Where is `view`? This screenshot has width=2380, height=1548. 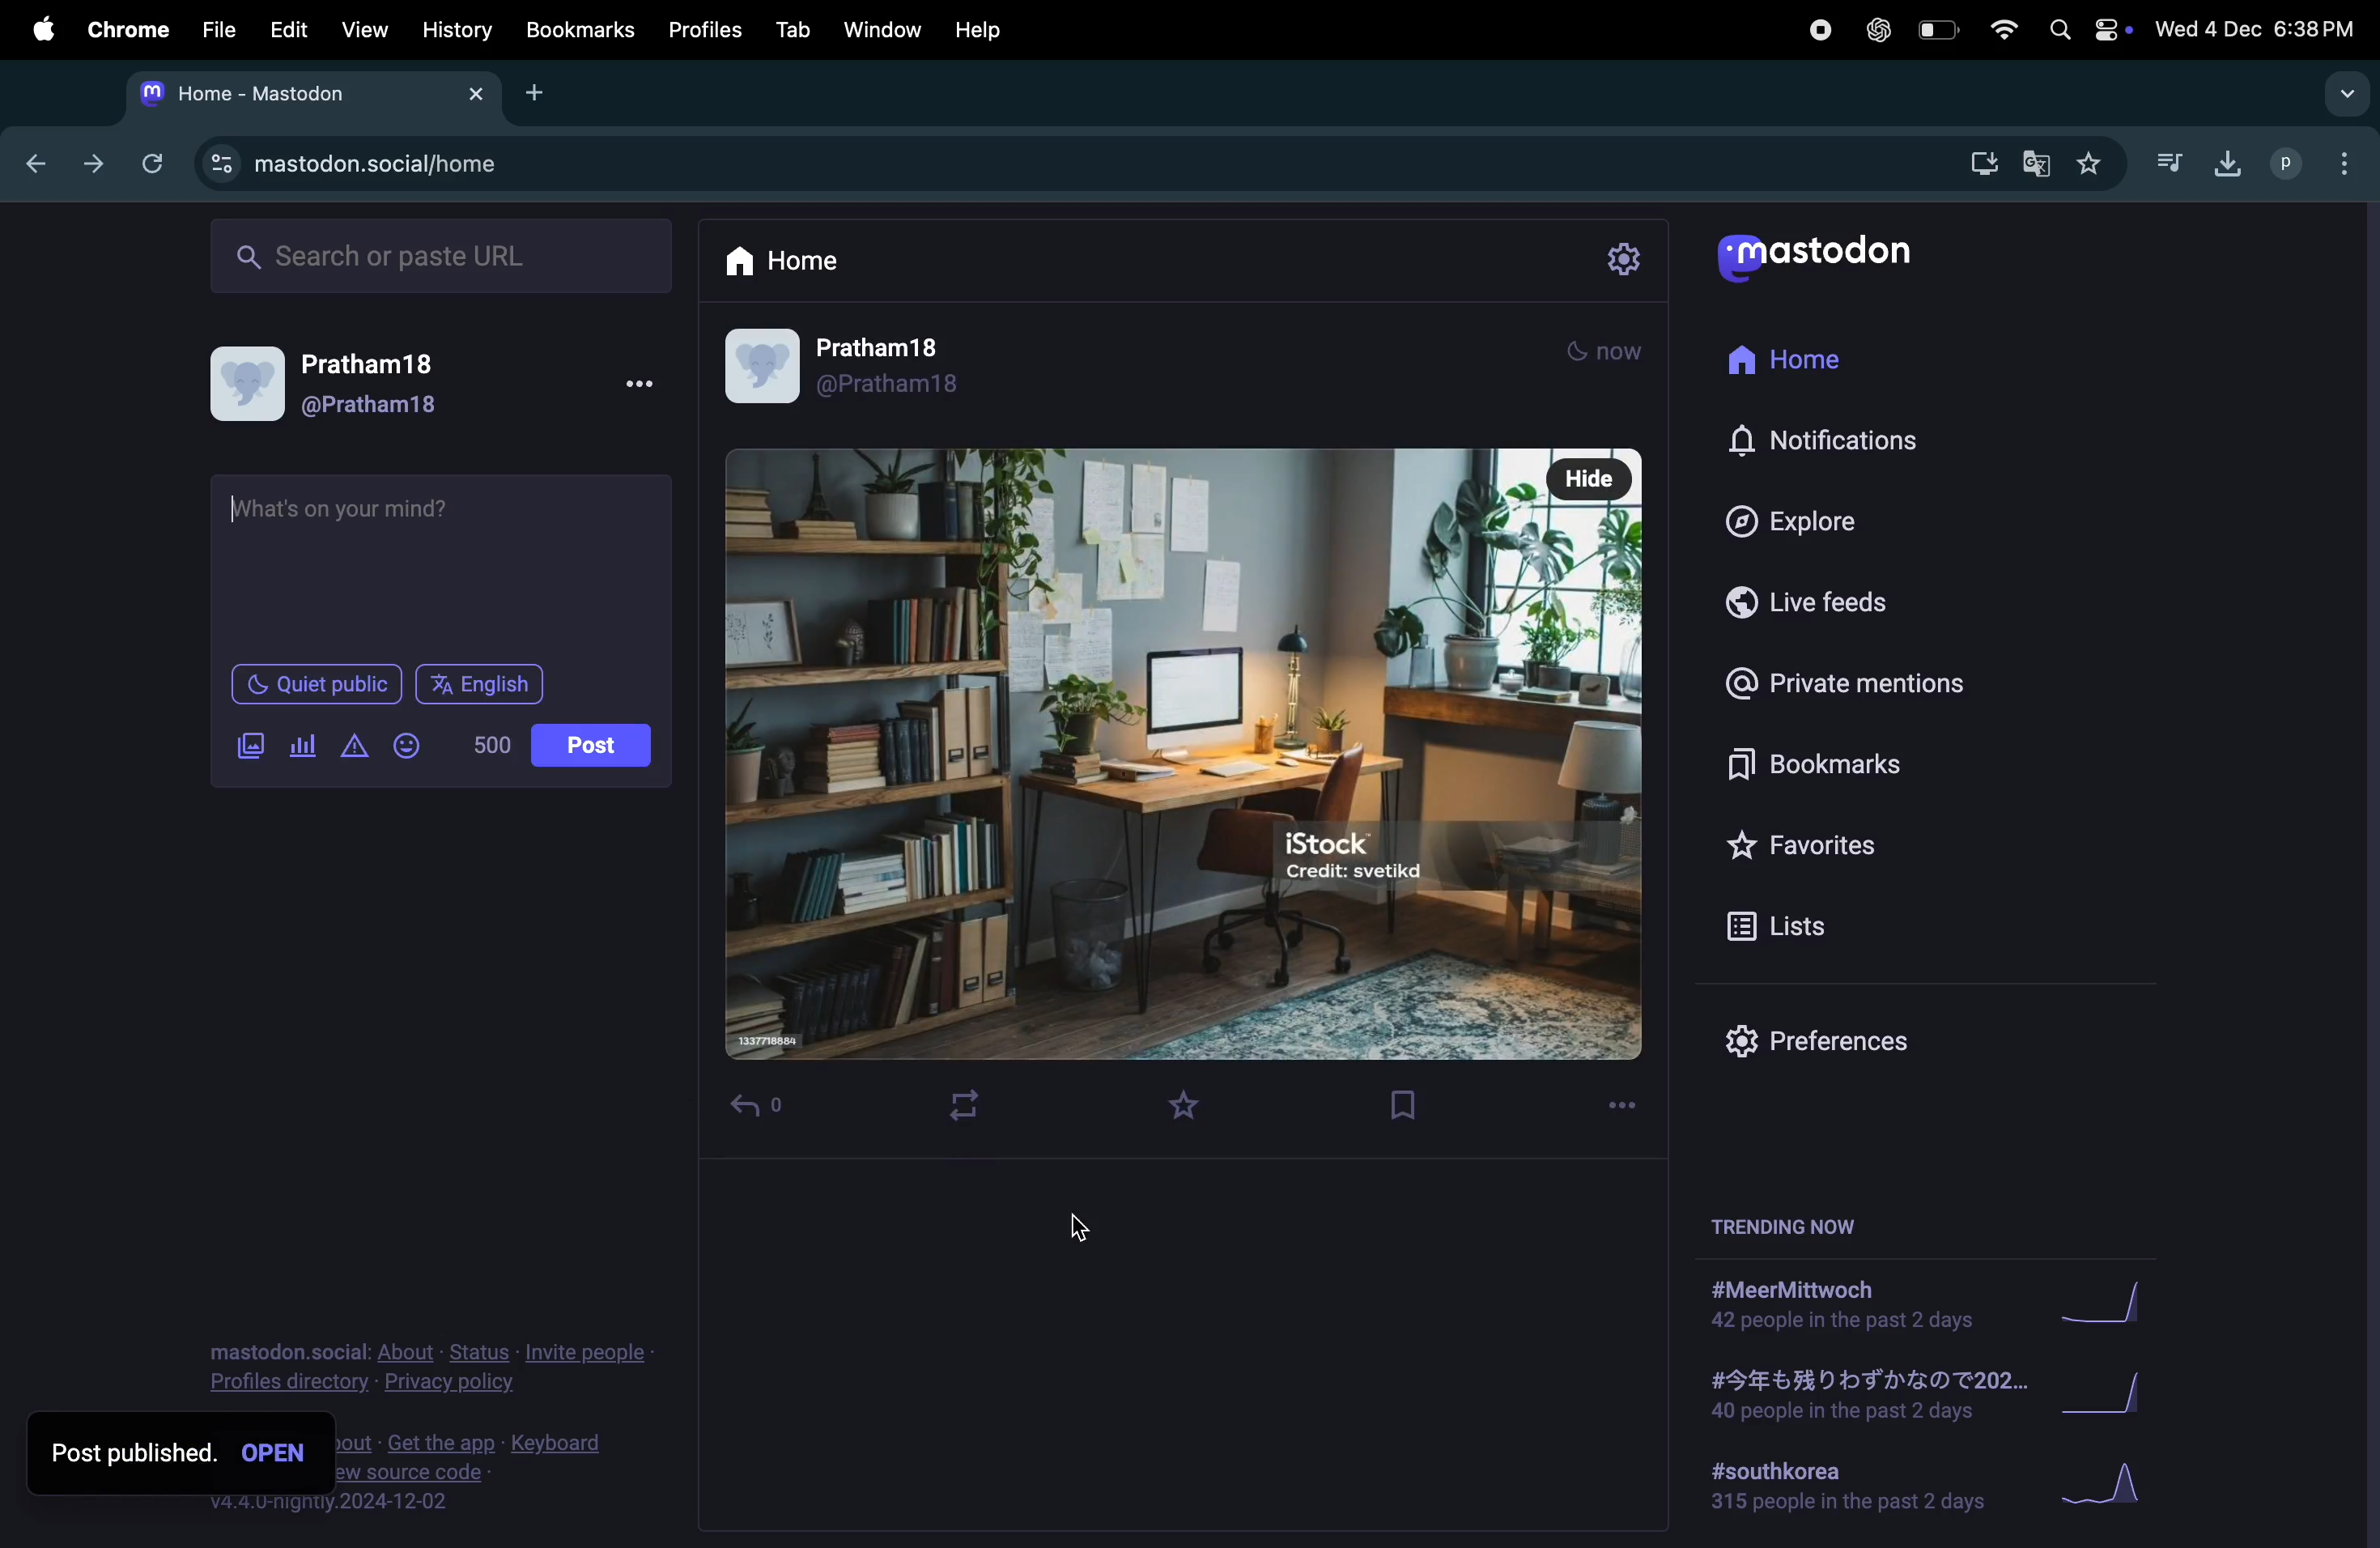 view is located at coordinates (365, 30).